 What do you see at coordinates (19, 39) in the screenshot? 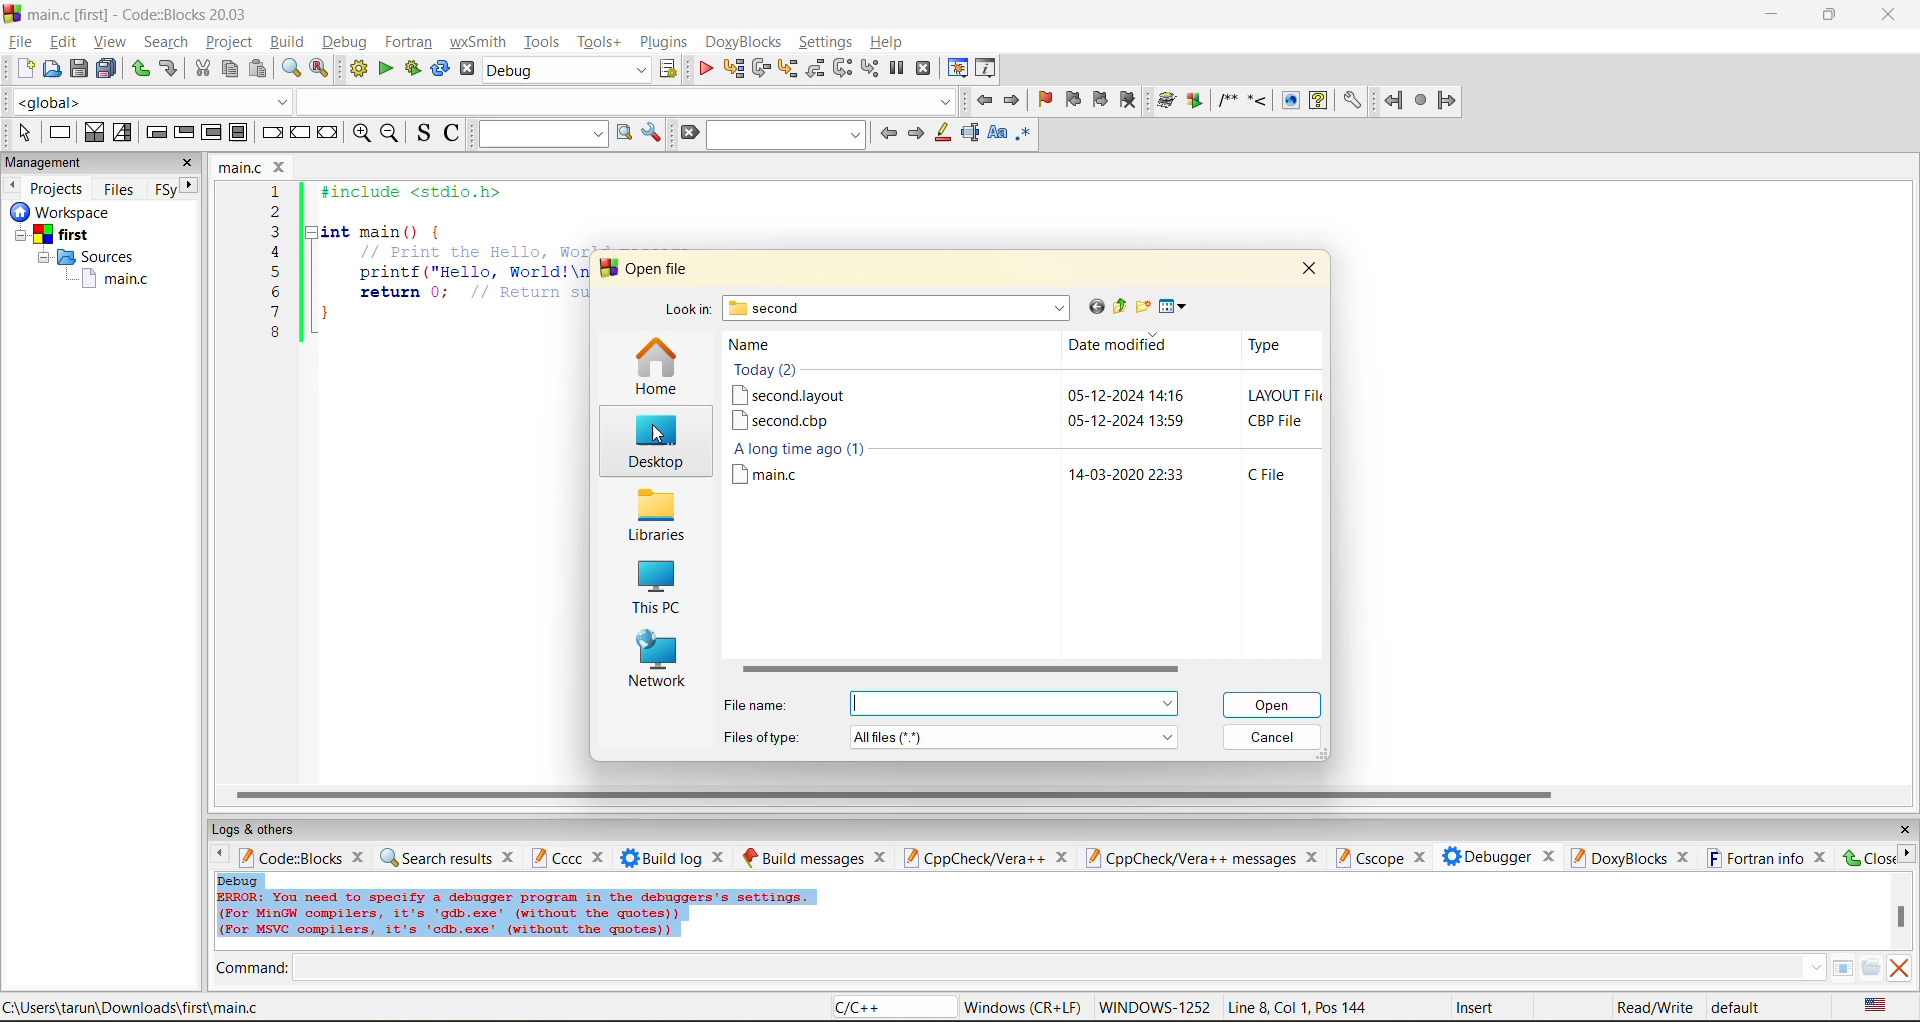
I see `file` at bounding box center [19, 39].